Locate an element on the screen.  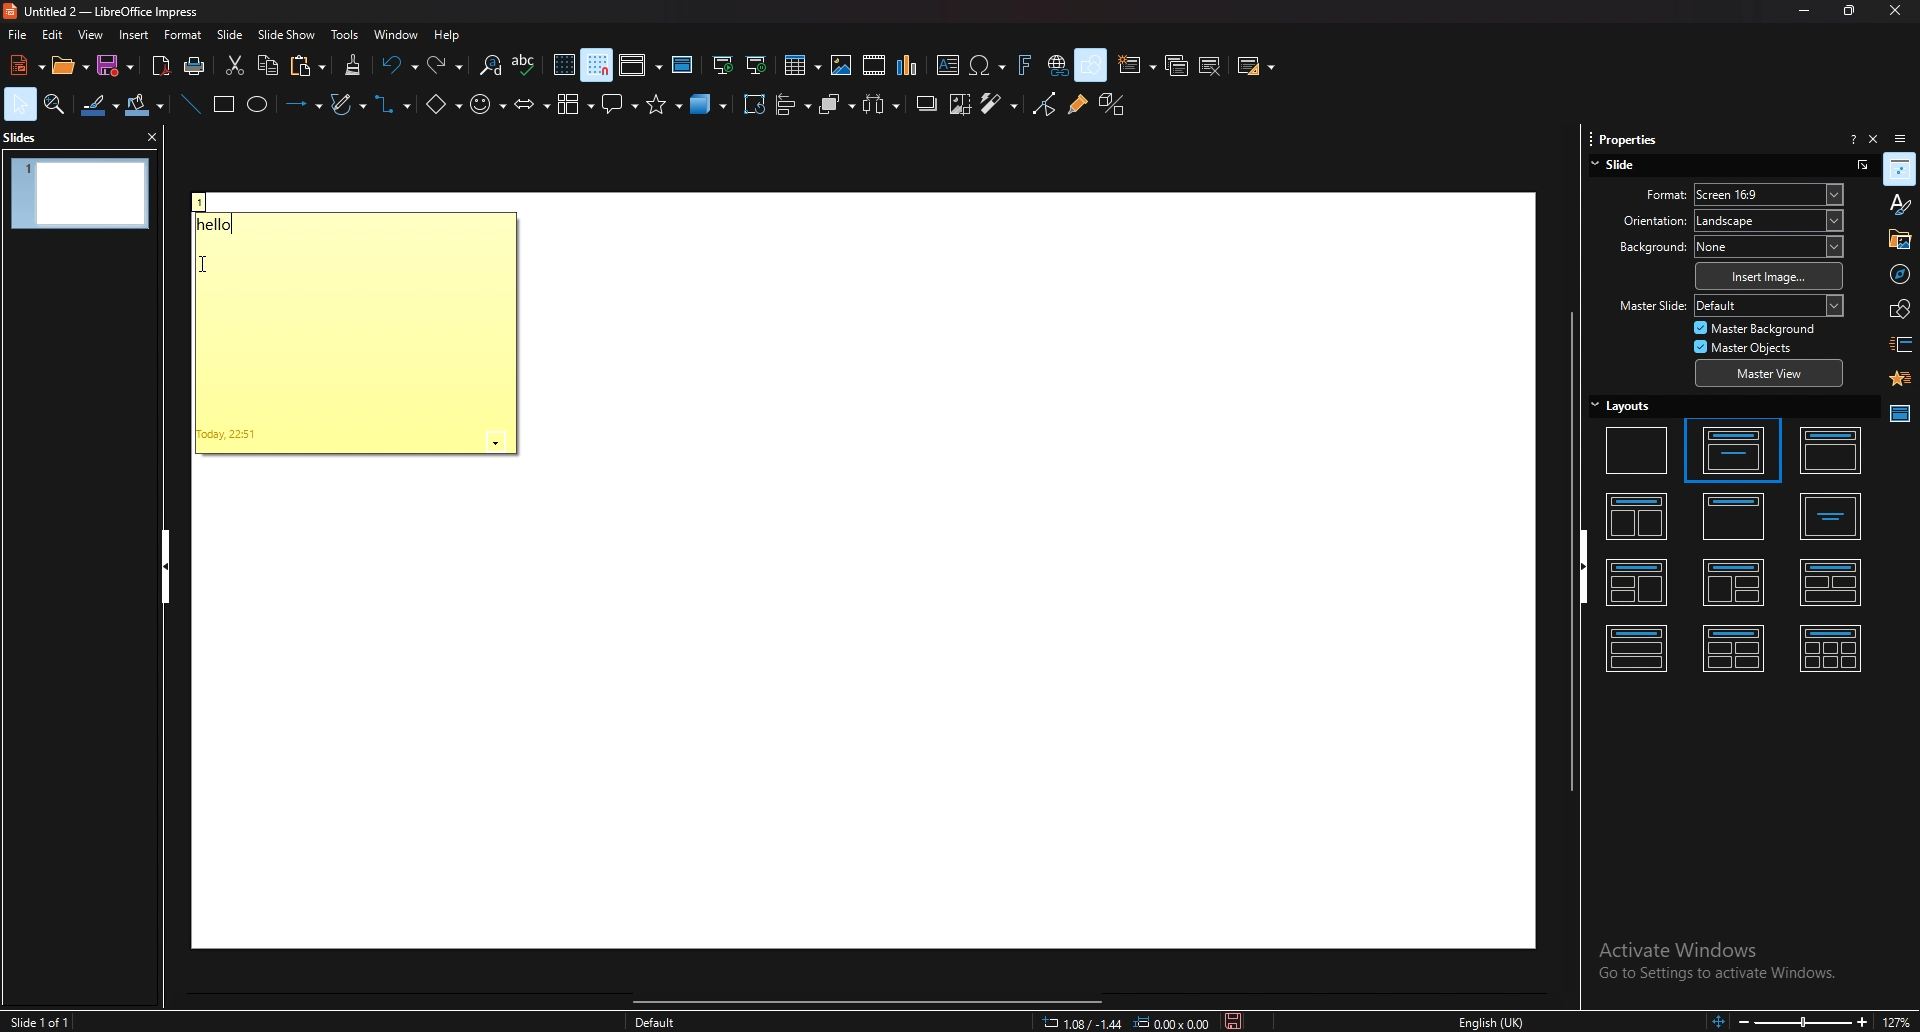
zoom out is located at coordinates (1740, 1022).